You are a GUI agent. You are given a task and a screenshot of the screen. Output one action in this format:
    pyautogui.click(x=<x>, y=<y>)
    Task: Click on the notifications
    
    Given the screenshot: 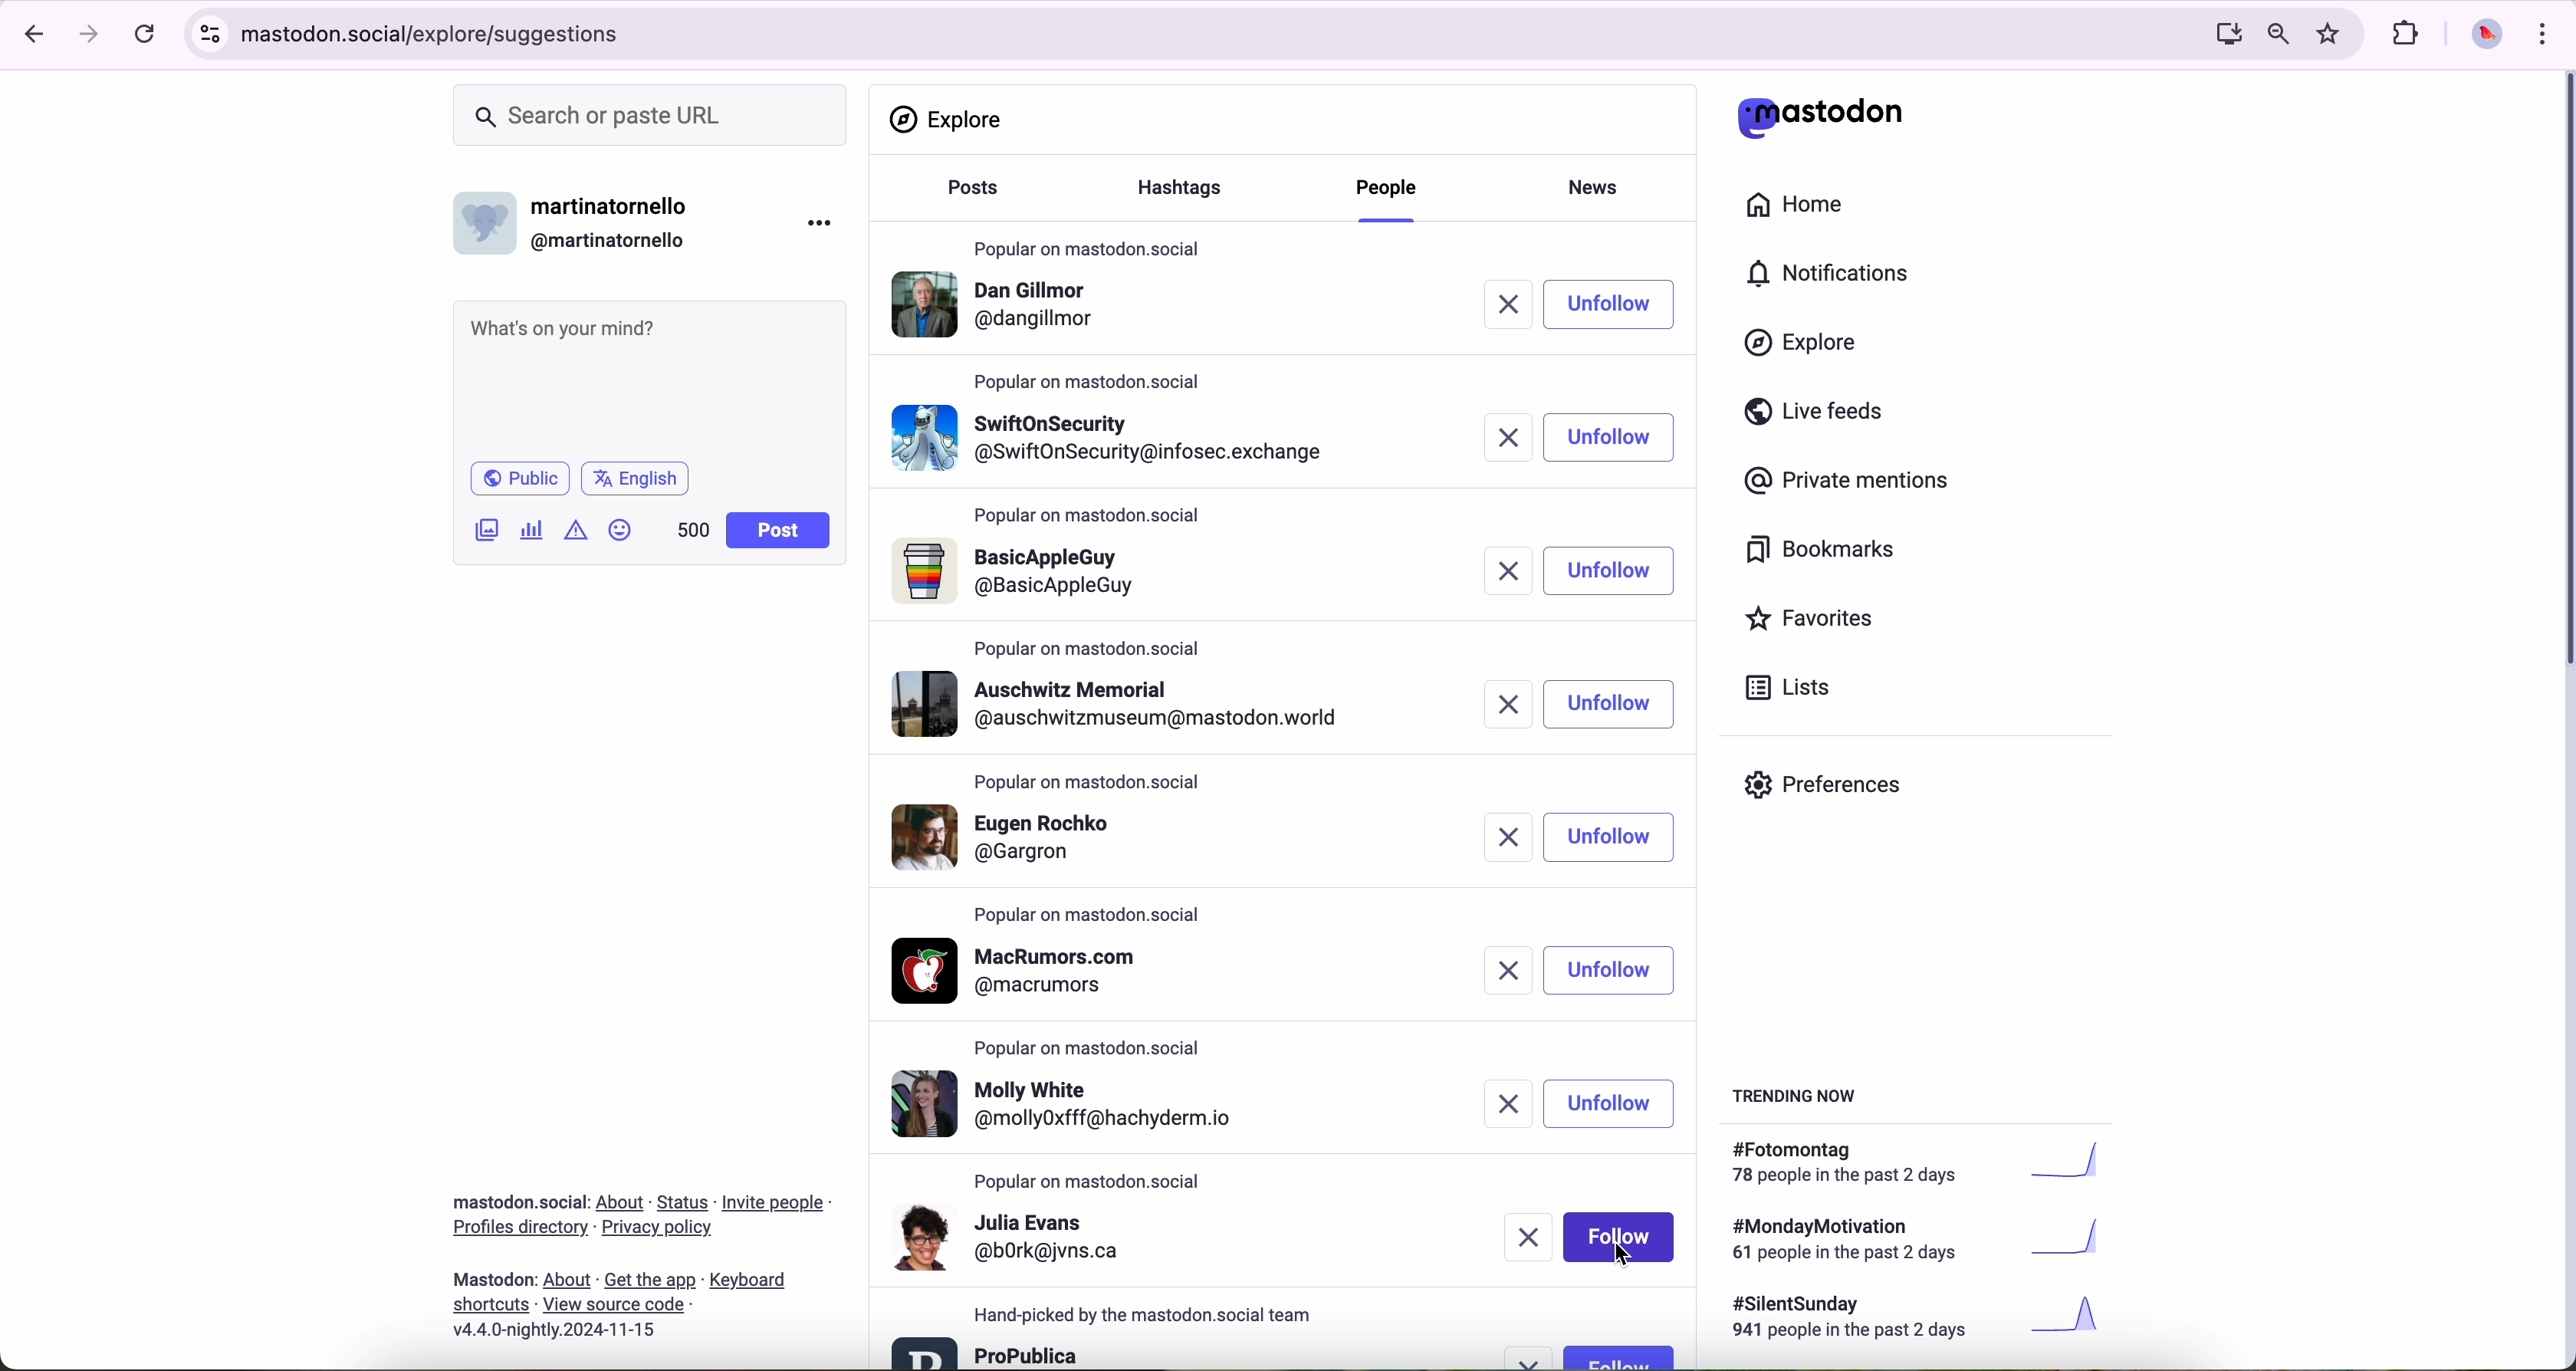 What is the action you would take?
    pyautogui.click(x=1837, y=275)
    